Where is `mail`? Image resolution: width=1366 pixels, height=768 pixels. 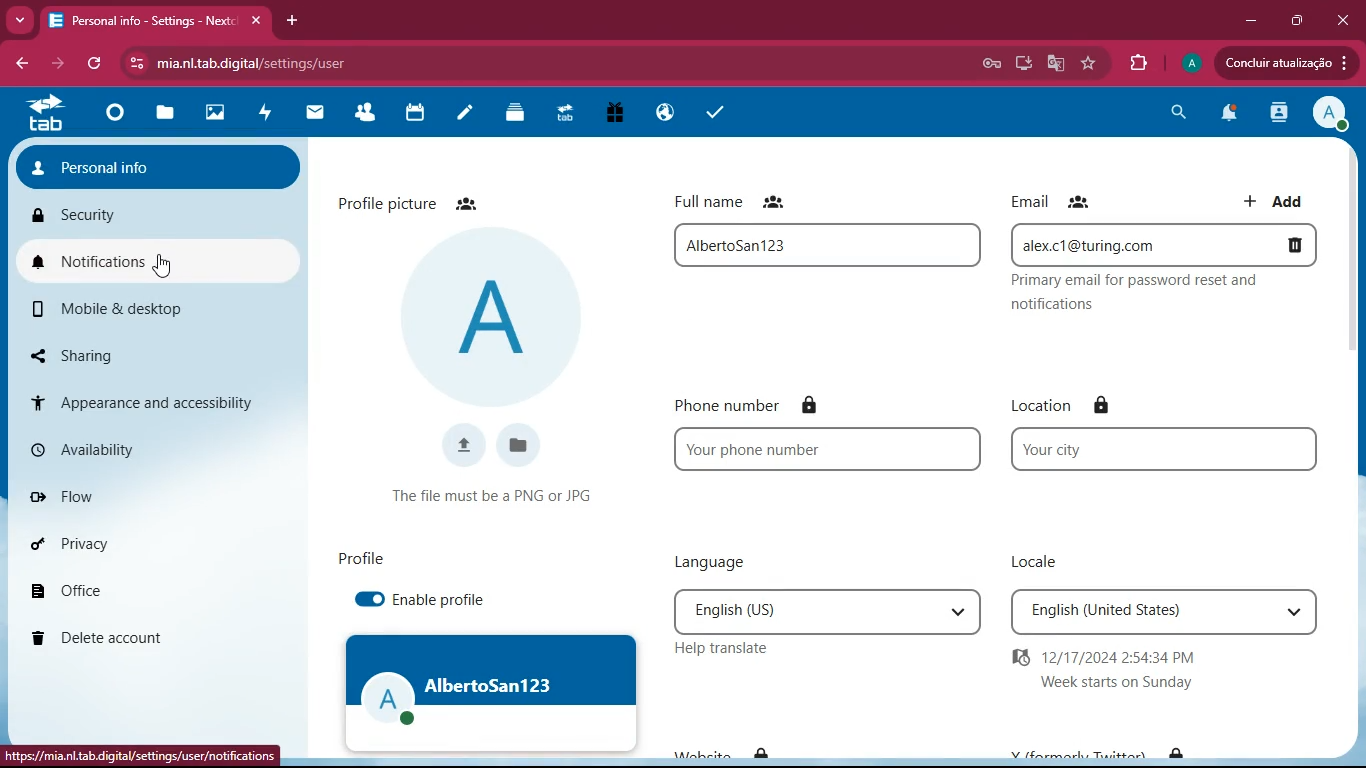
mail is located at coordinates (310, 114).